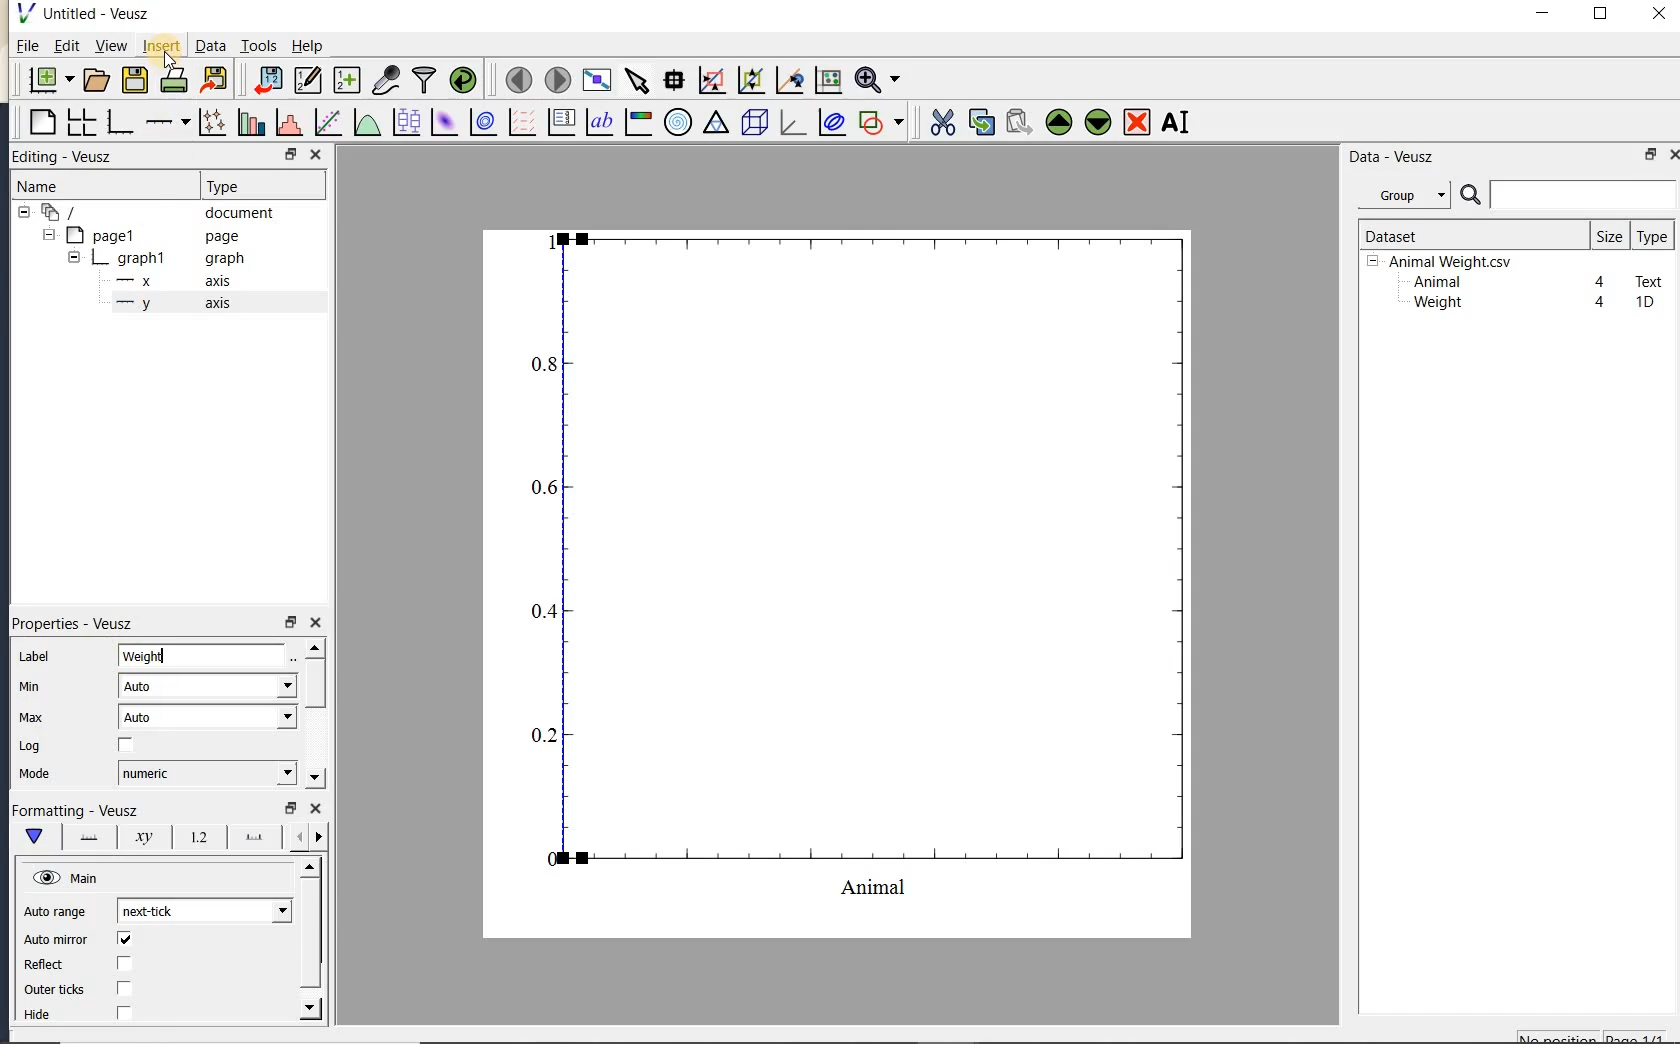  Describe the element at coordinates (403, 123) in the screenshot. I see `plot box plots` at that location.